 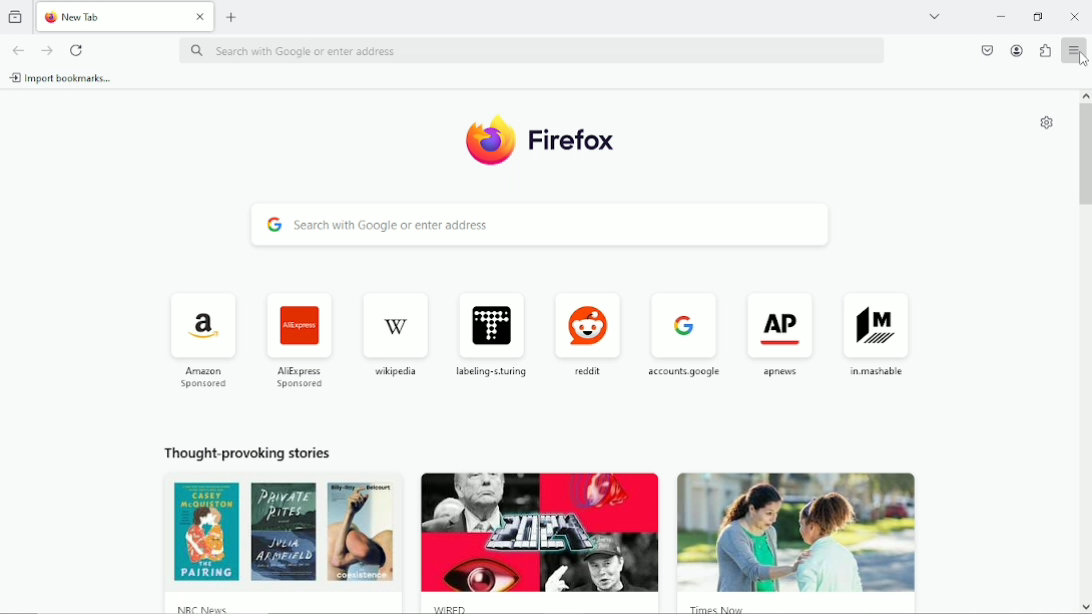 What do you see at coordinates (17, 50) in the screenshot?
I see `go back` at bounding box center [17, 50].